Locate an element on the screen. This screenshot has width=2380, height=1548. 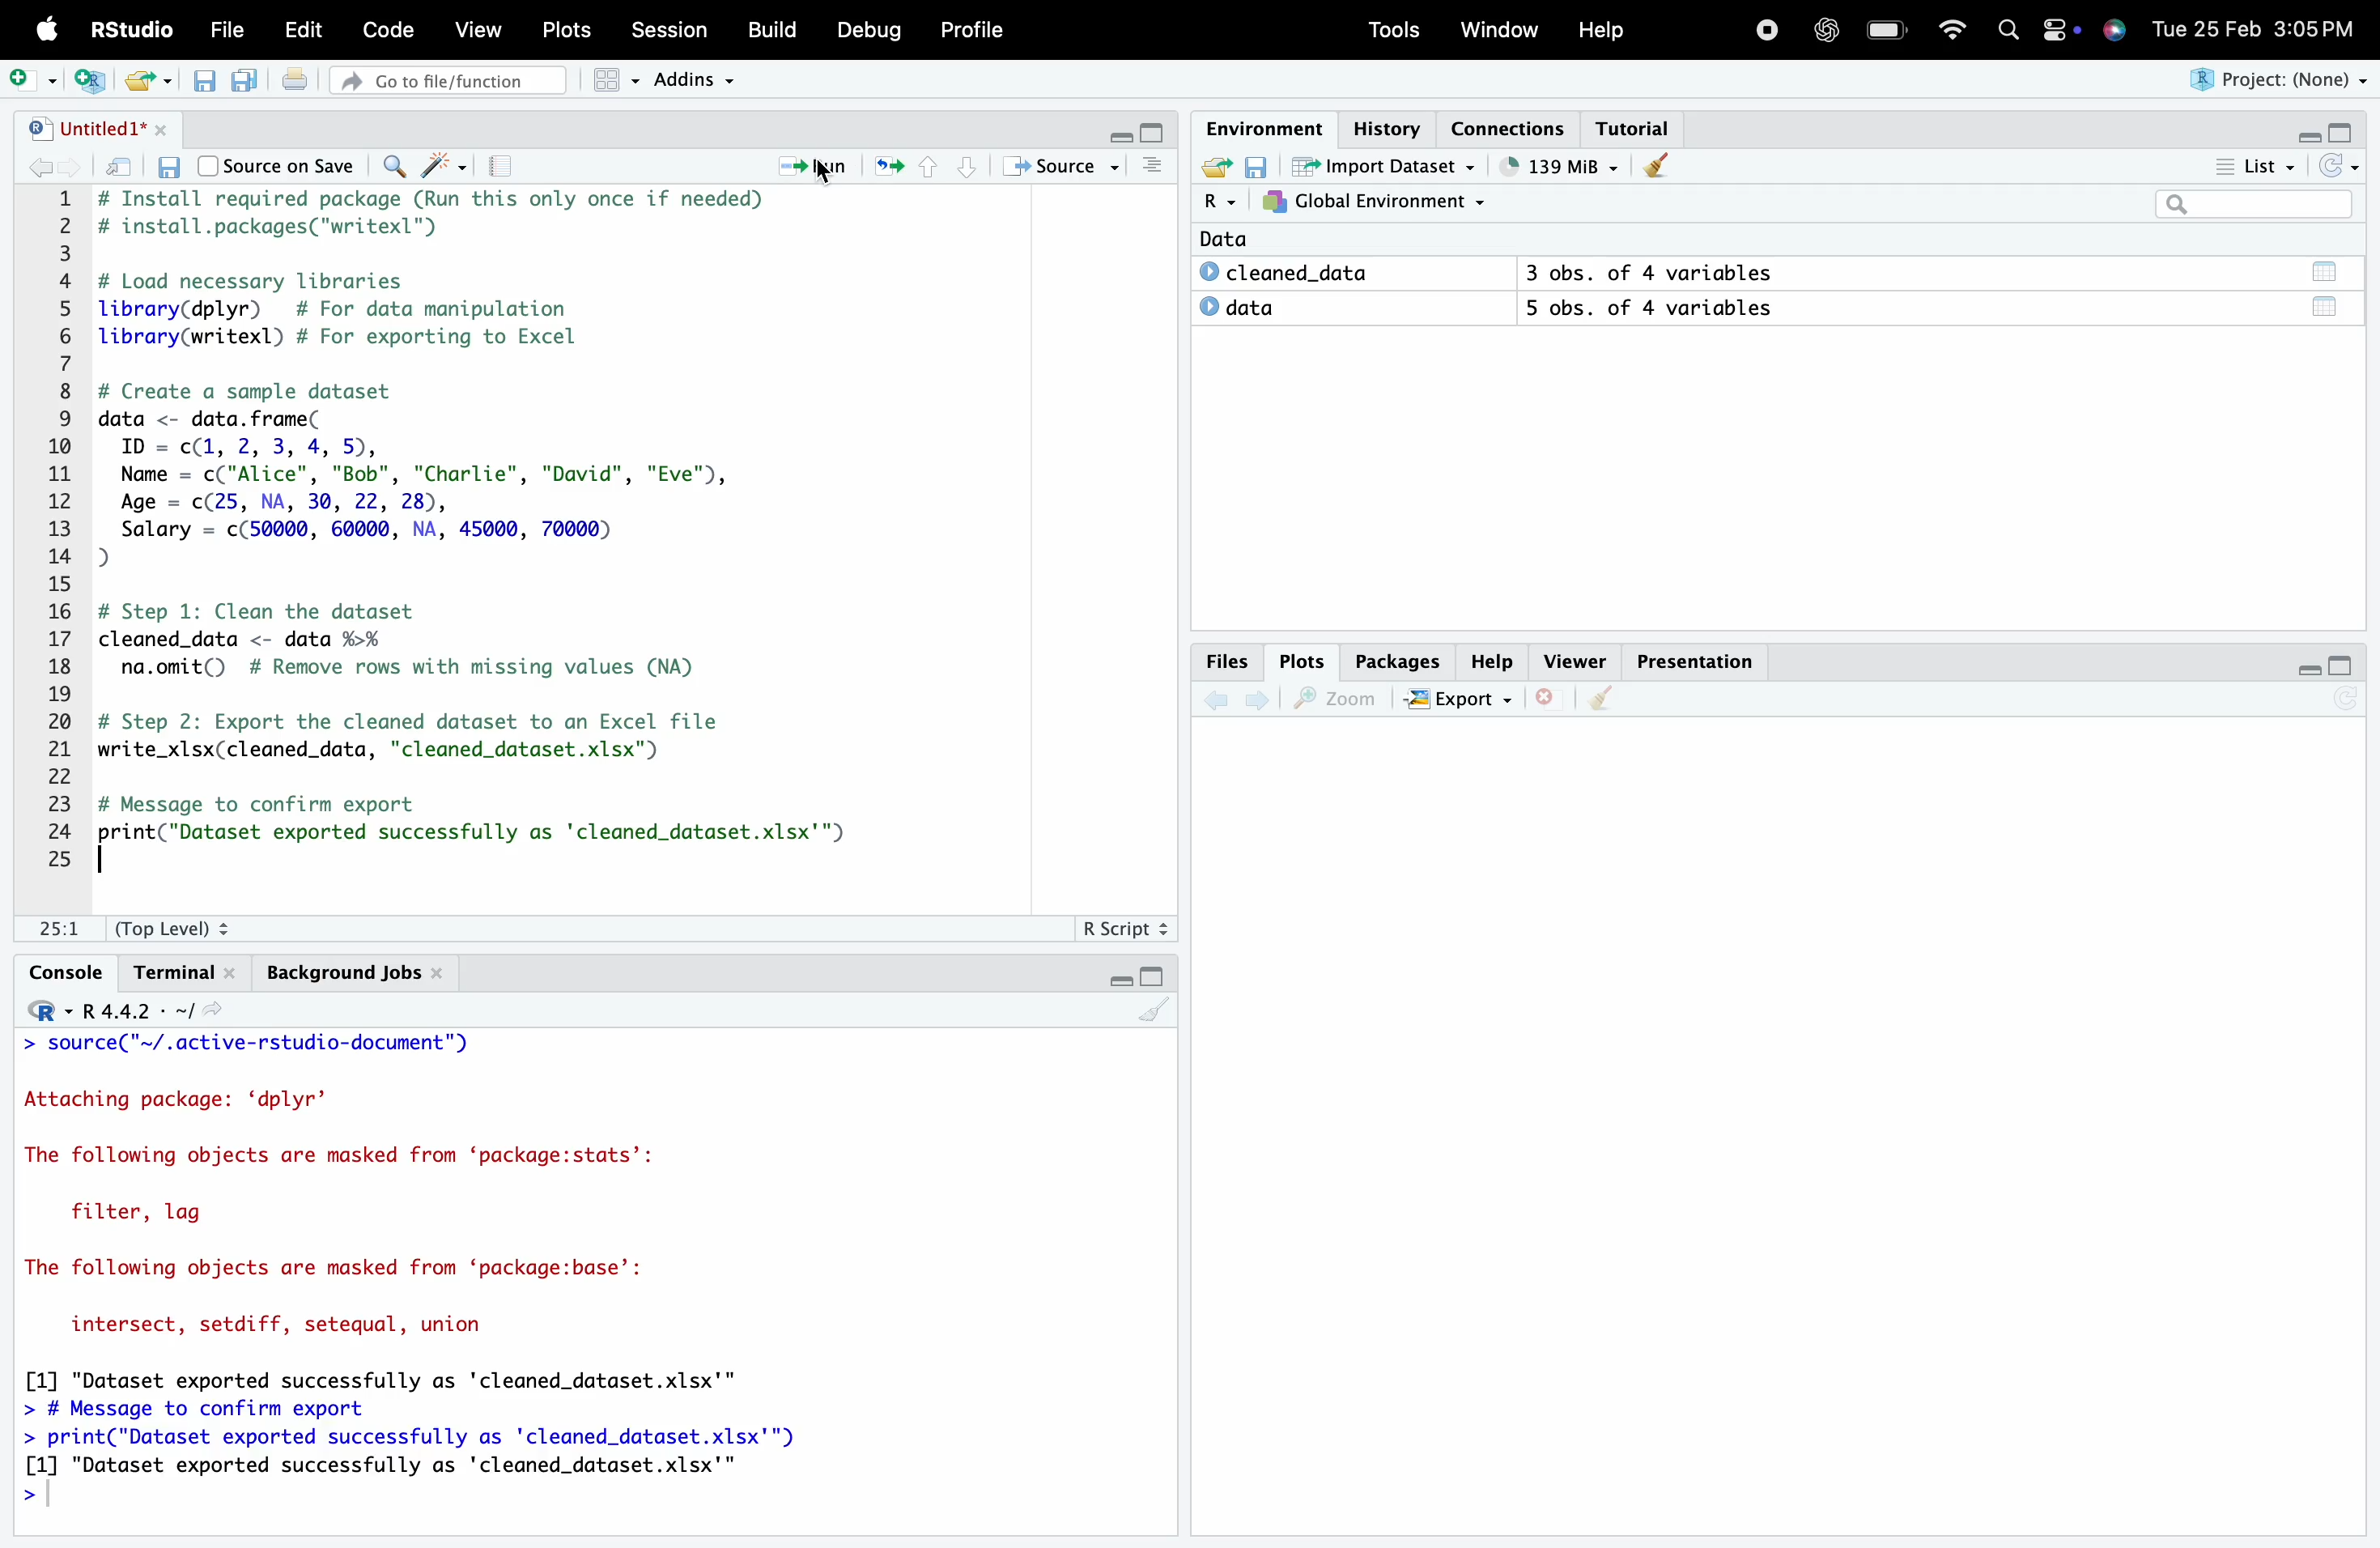
Plots is located at coordinates (1305, 658).